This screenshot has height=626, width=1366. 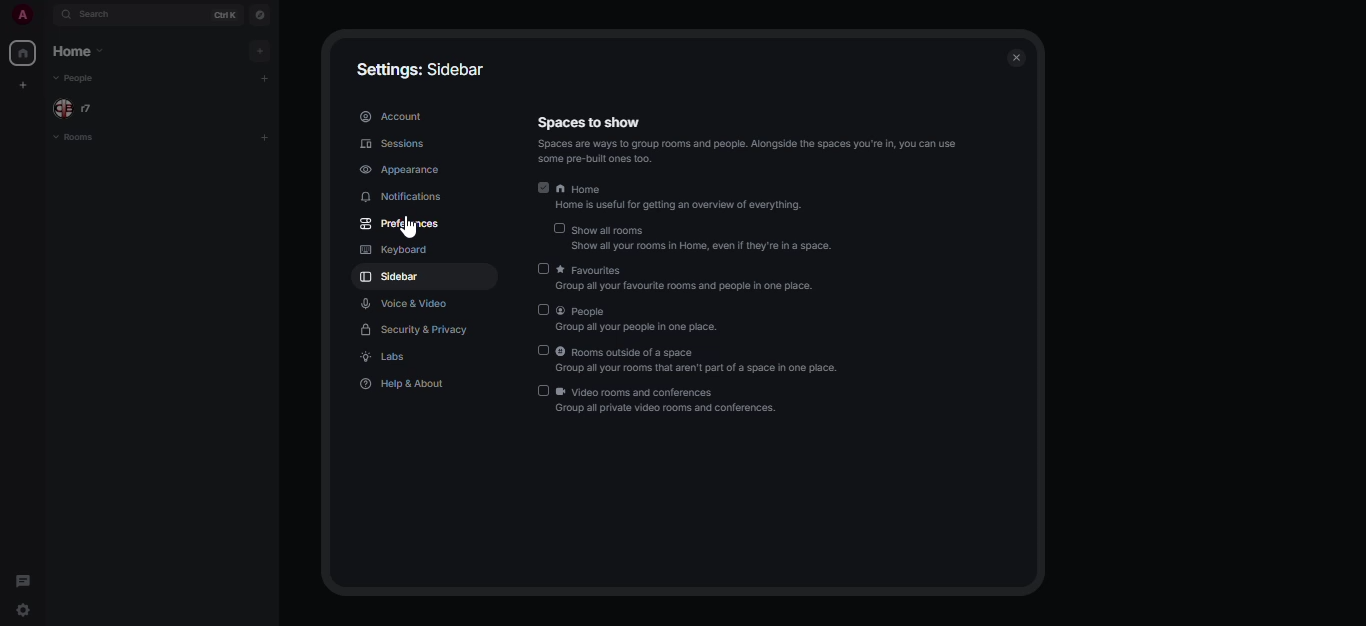 What do you see at coordinates (384, 356) in the screenshot?
I see `labs` at bounding box center [384, 356].